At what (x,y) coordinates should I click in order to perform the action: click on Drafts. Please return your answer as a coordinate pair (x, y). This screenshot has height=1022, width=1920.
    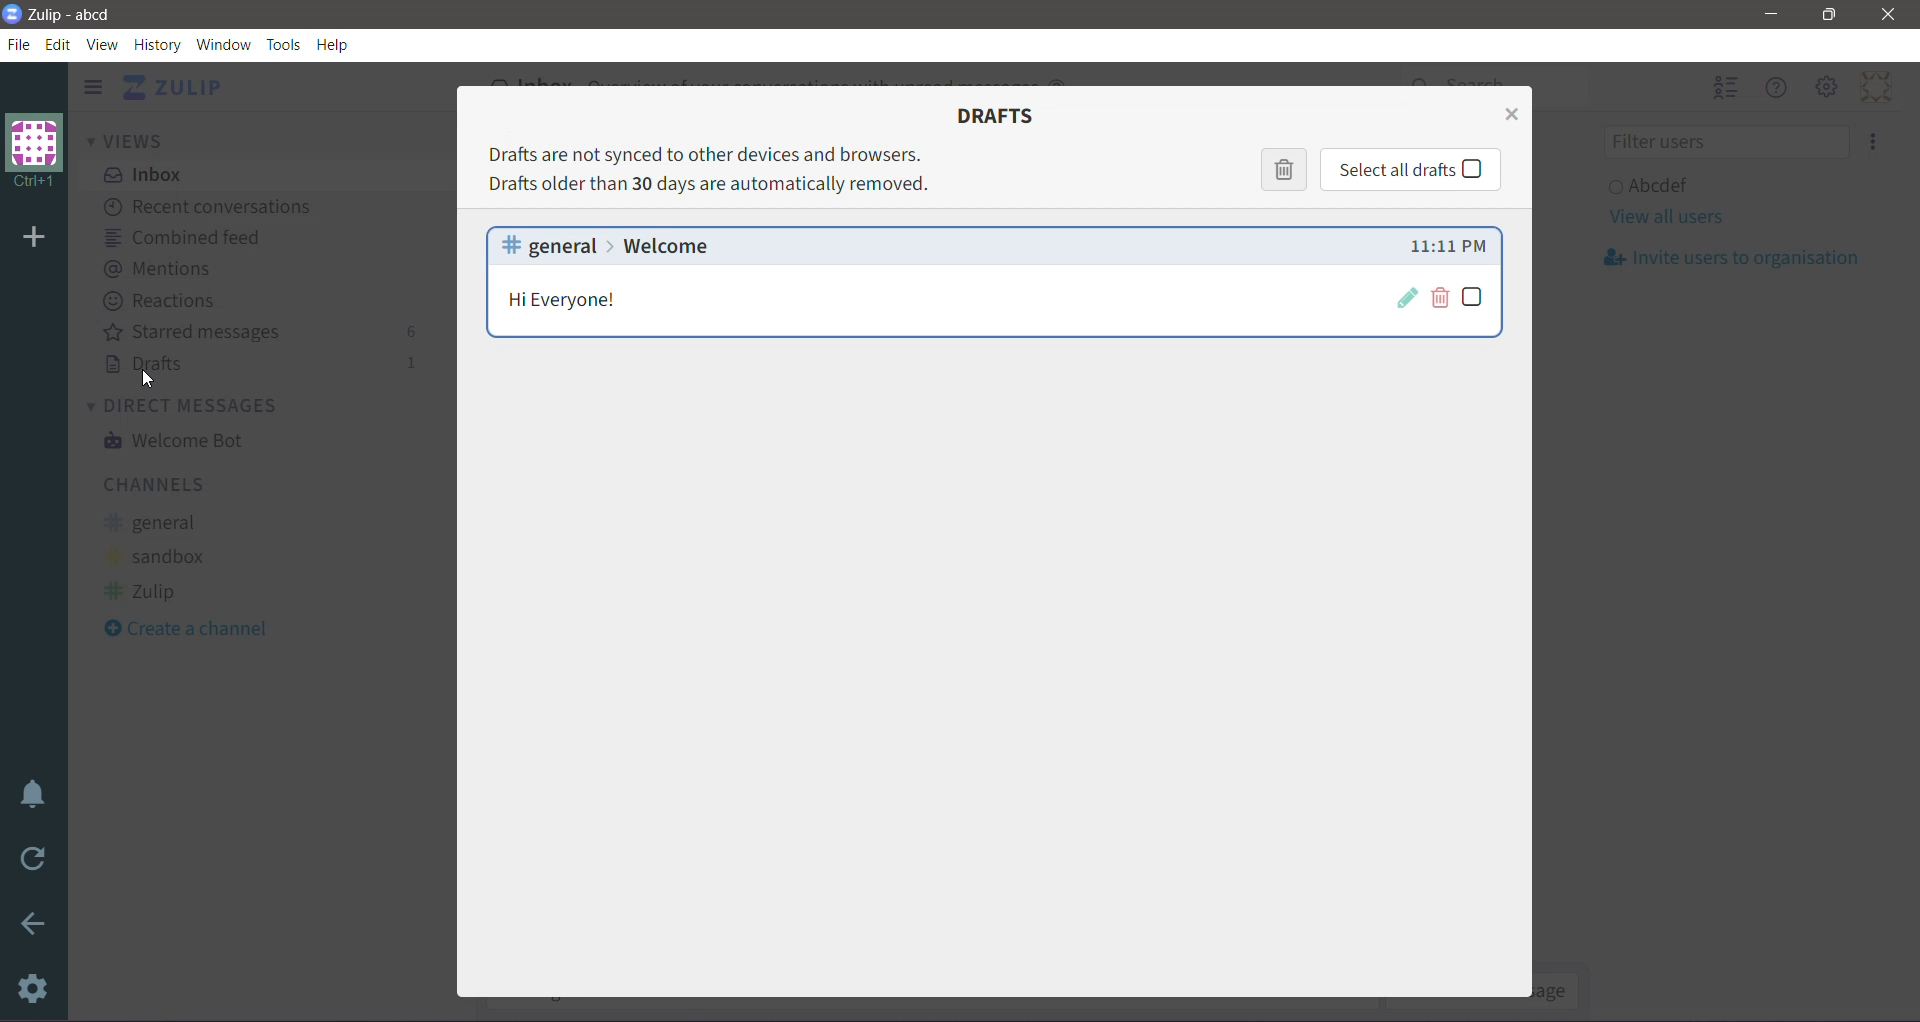
    Looking at the image, I should click on (989, 115).